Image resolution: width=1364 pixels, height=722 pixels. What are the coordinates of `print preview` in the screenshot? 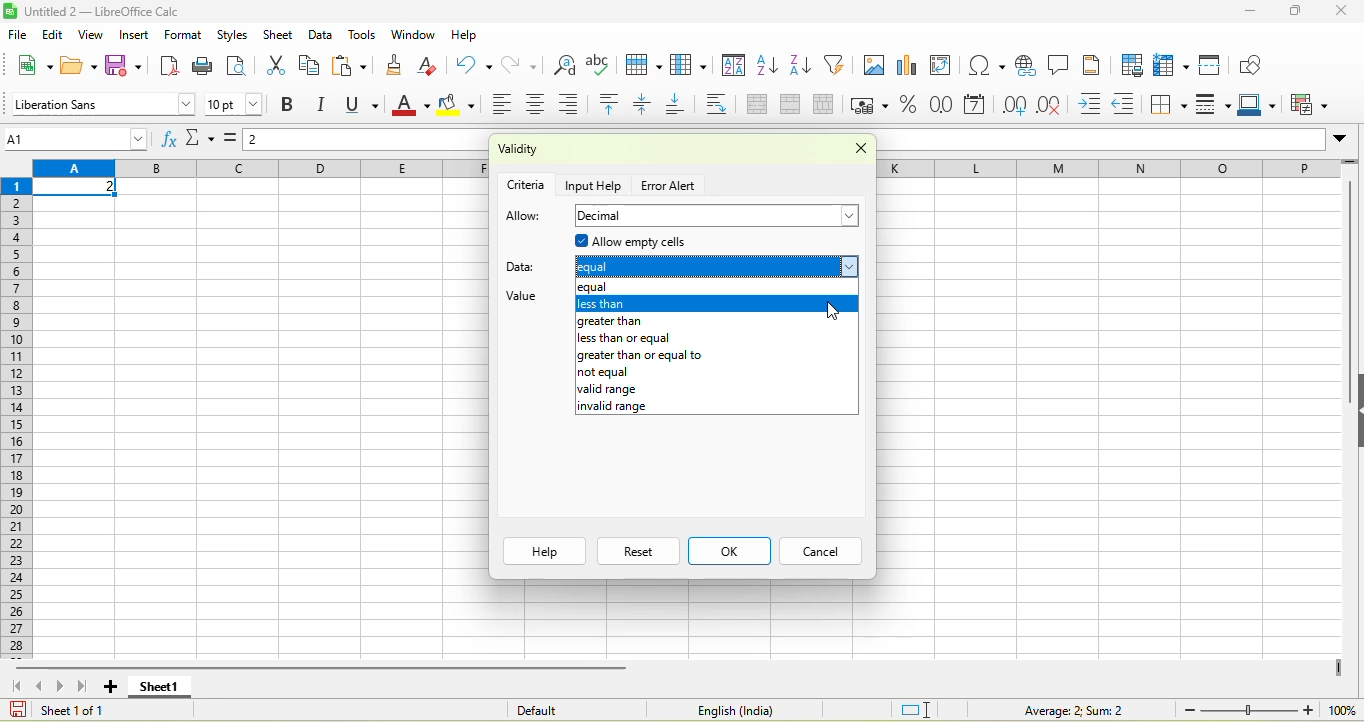 It's located at (239, 67).